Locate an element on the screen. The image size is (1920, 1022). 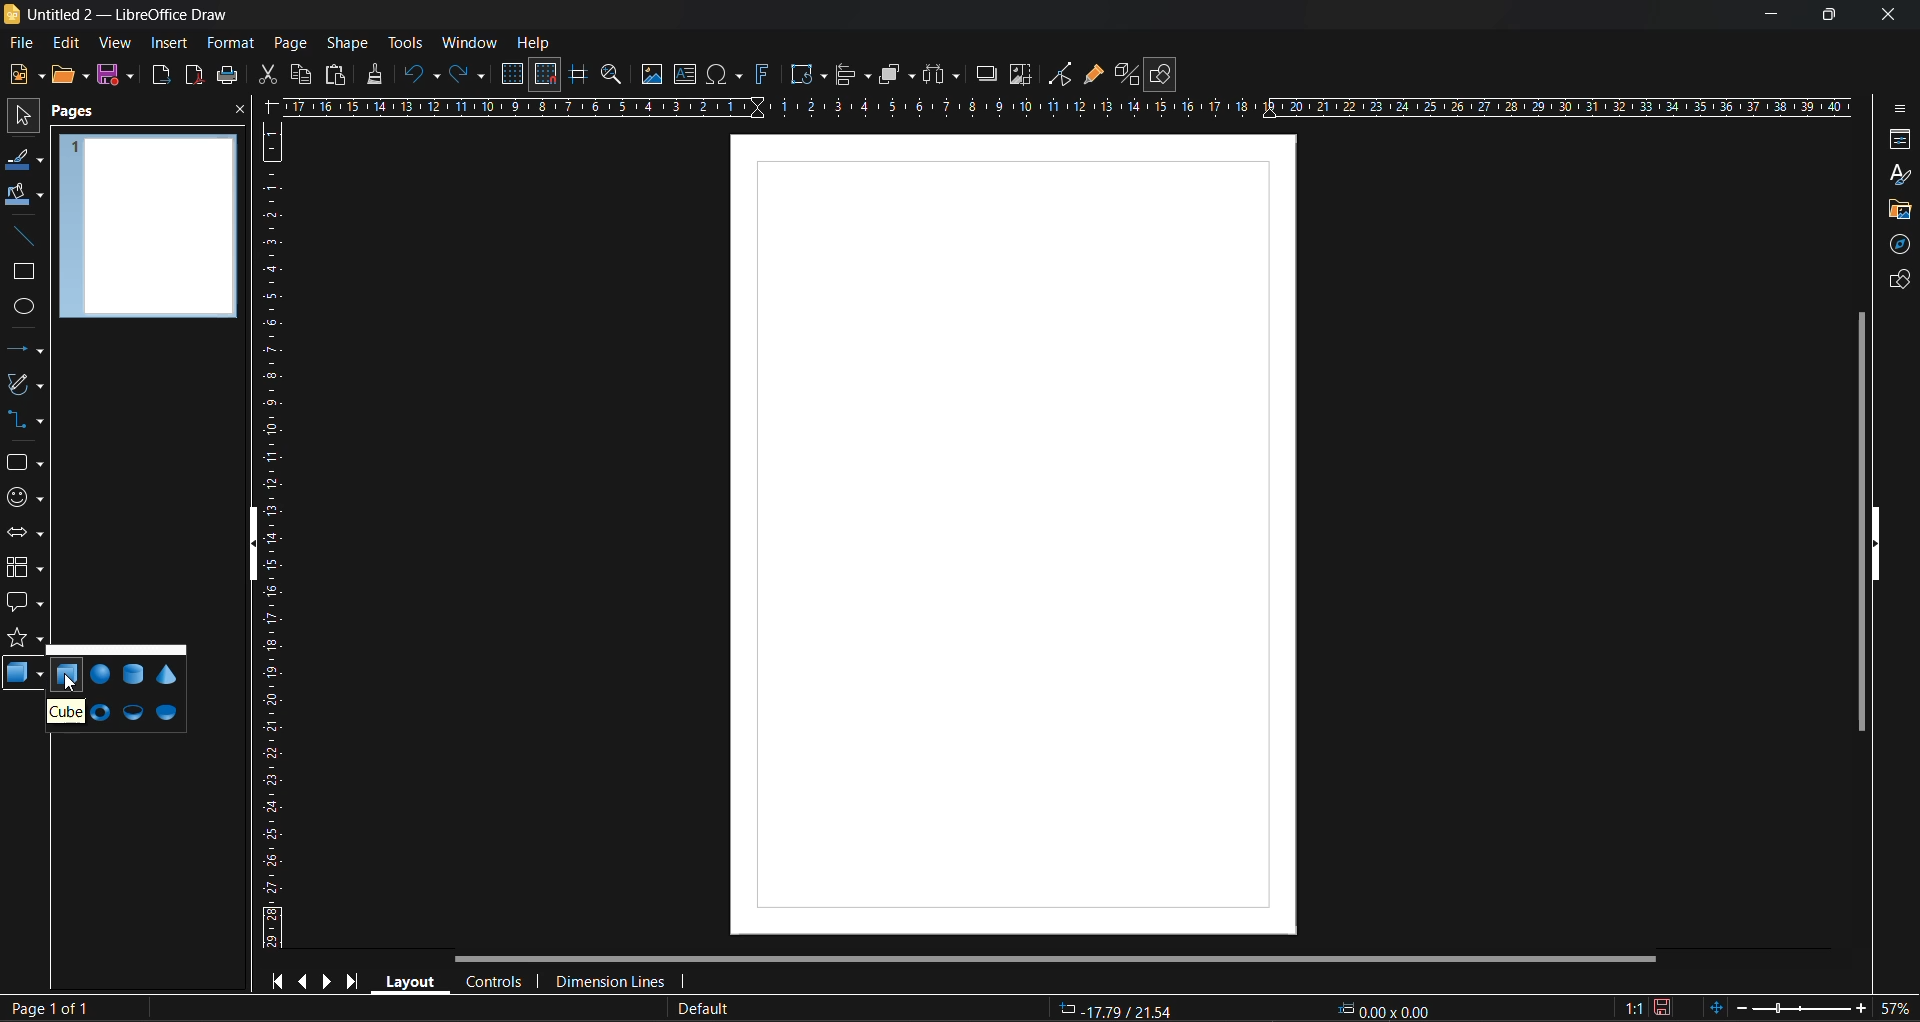
show draw functions is located at coordinates (1165, 75).